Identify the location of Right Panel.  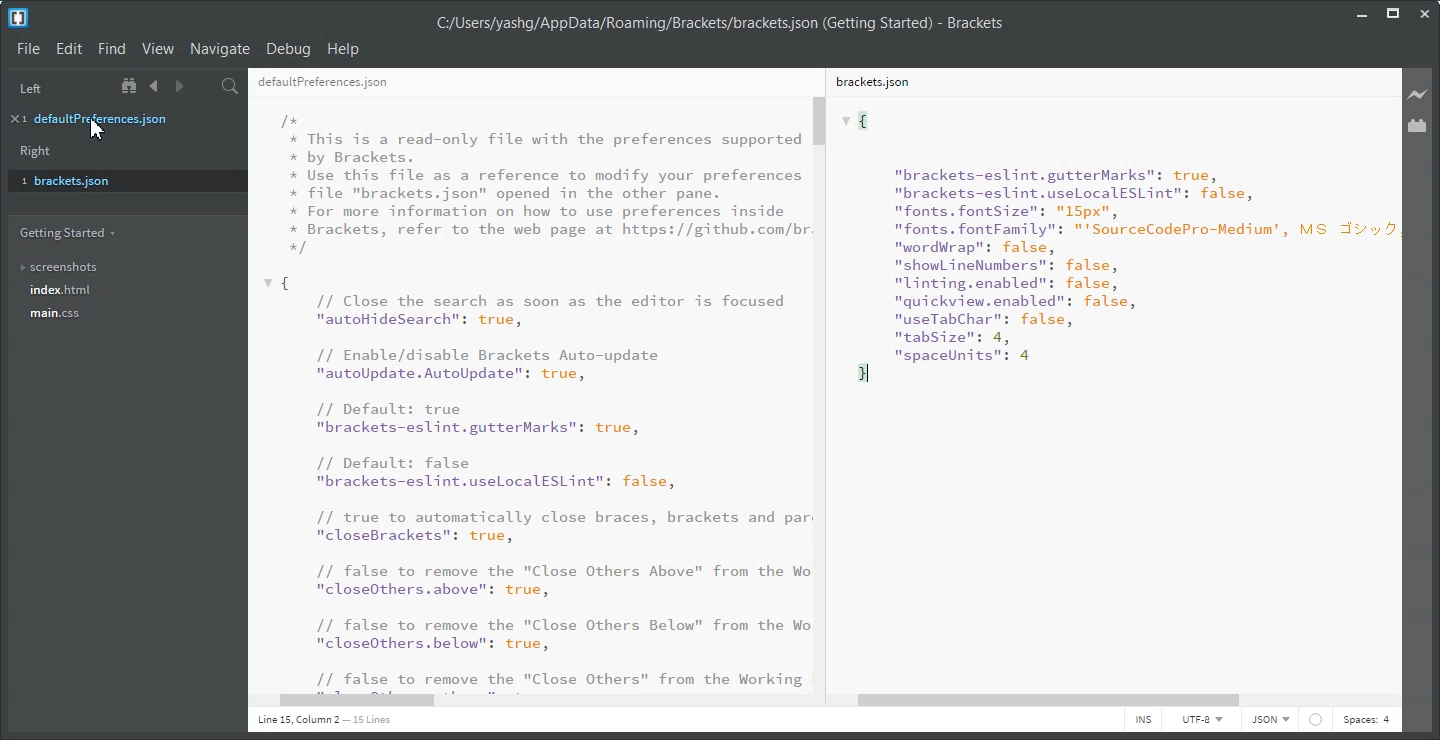
(33, 152).